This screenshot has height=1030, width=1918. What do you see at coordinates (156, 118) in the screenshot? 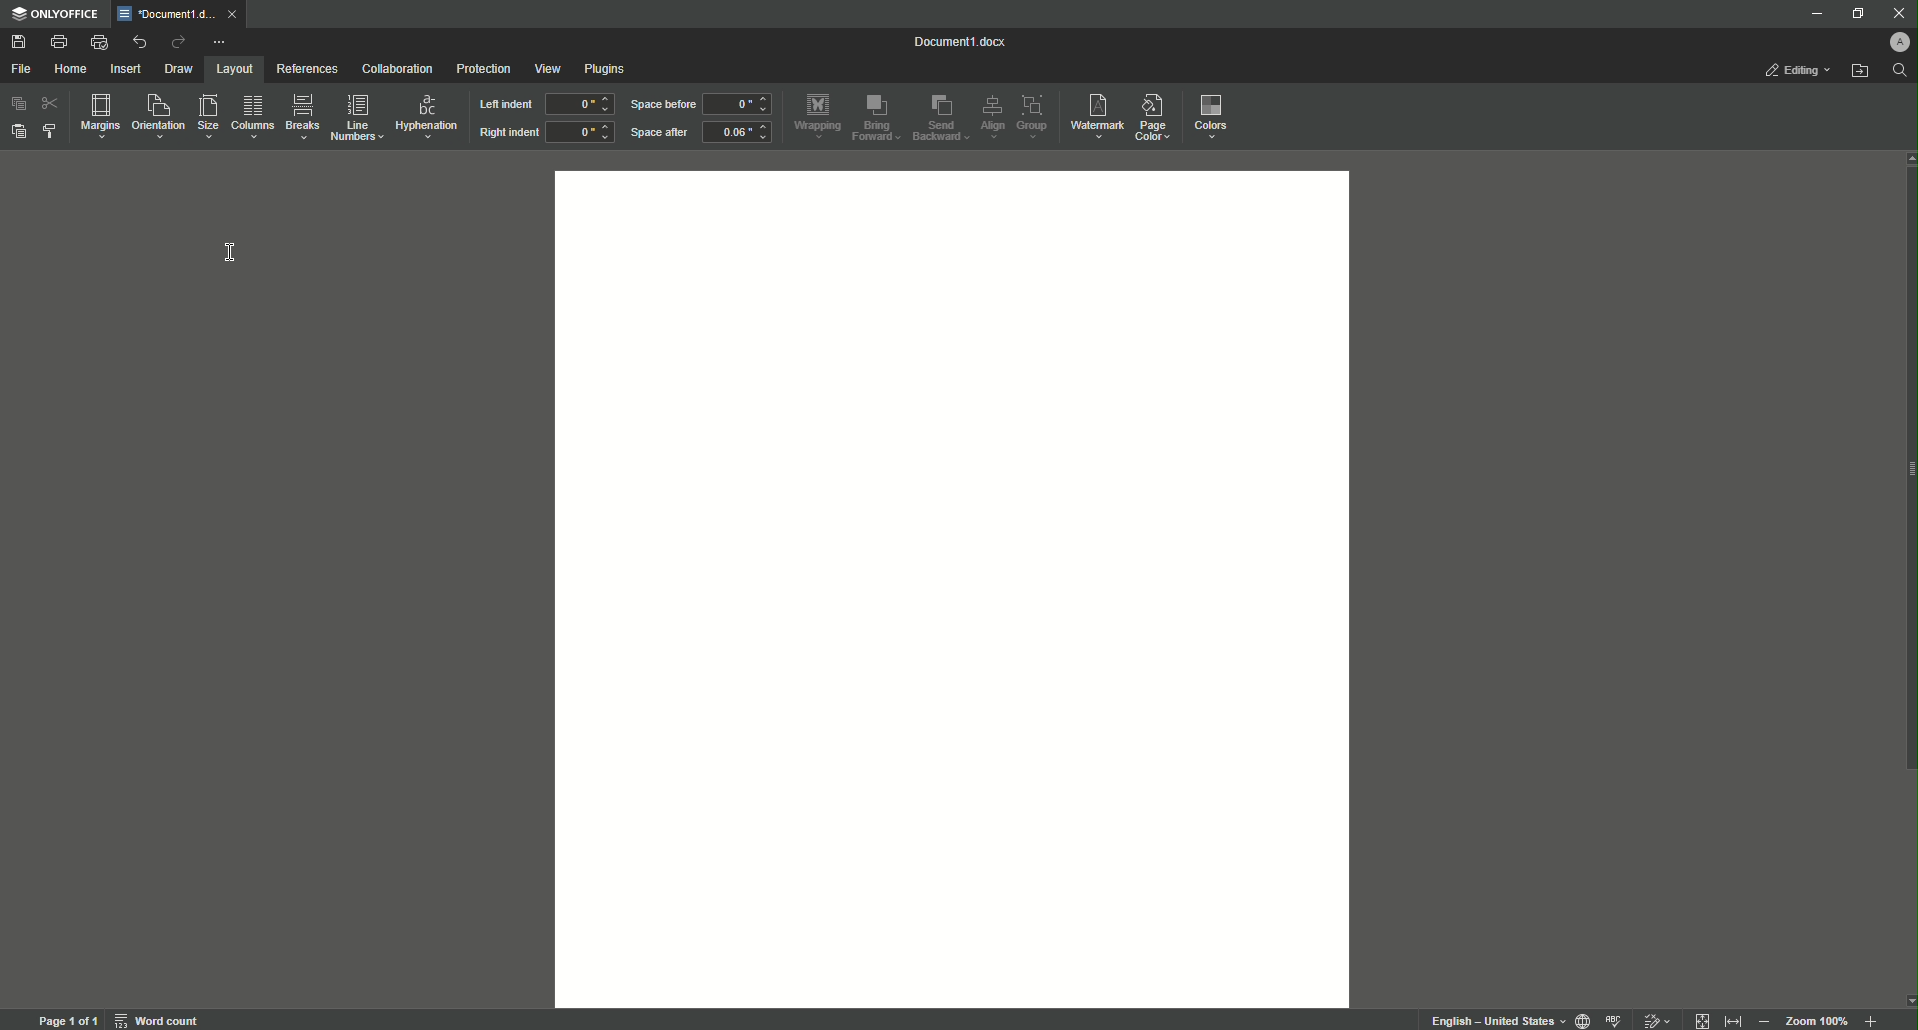
I see `Orientation` at bounding box center [156, 118].